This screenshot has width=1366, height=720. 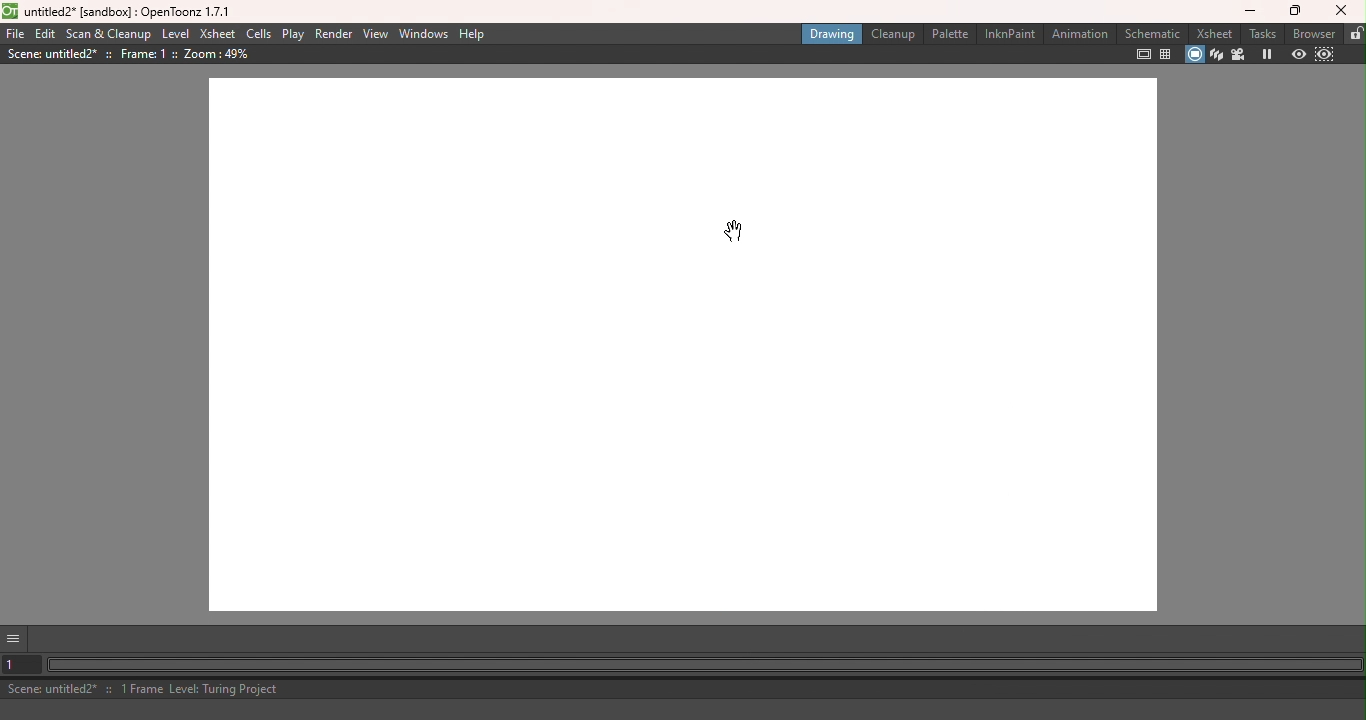 I want to click on Canvas, so click(x=695, y=349).